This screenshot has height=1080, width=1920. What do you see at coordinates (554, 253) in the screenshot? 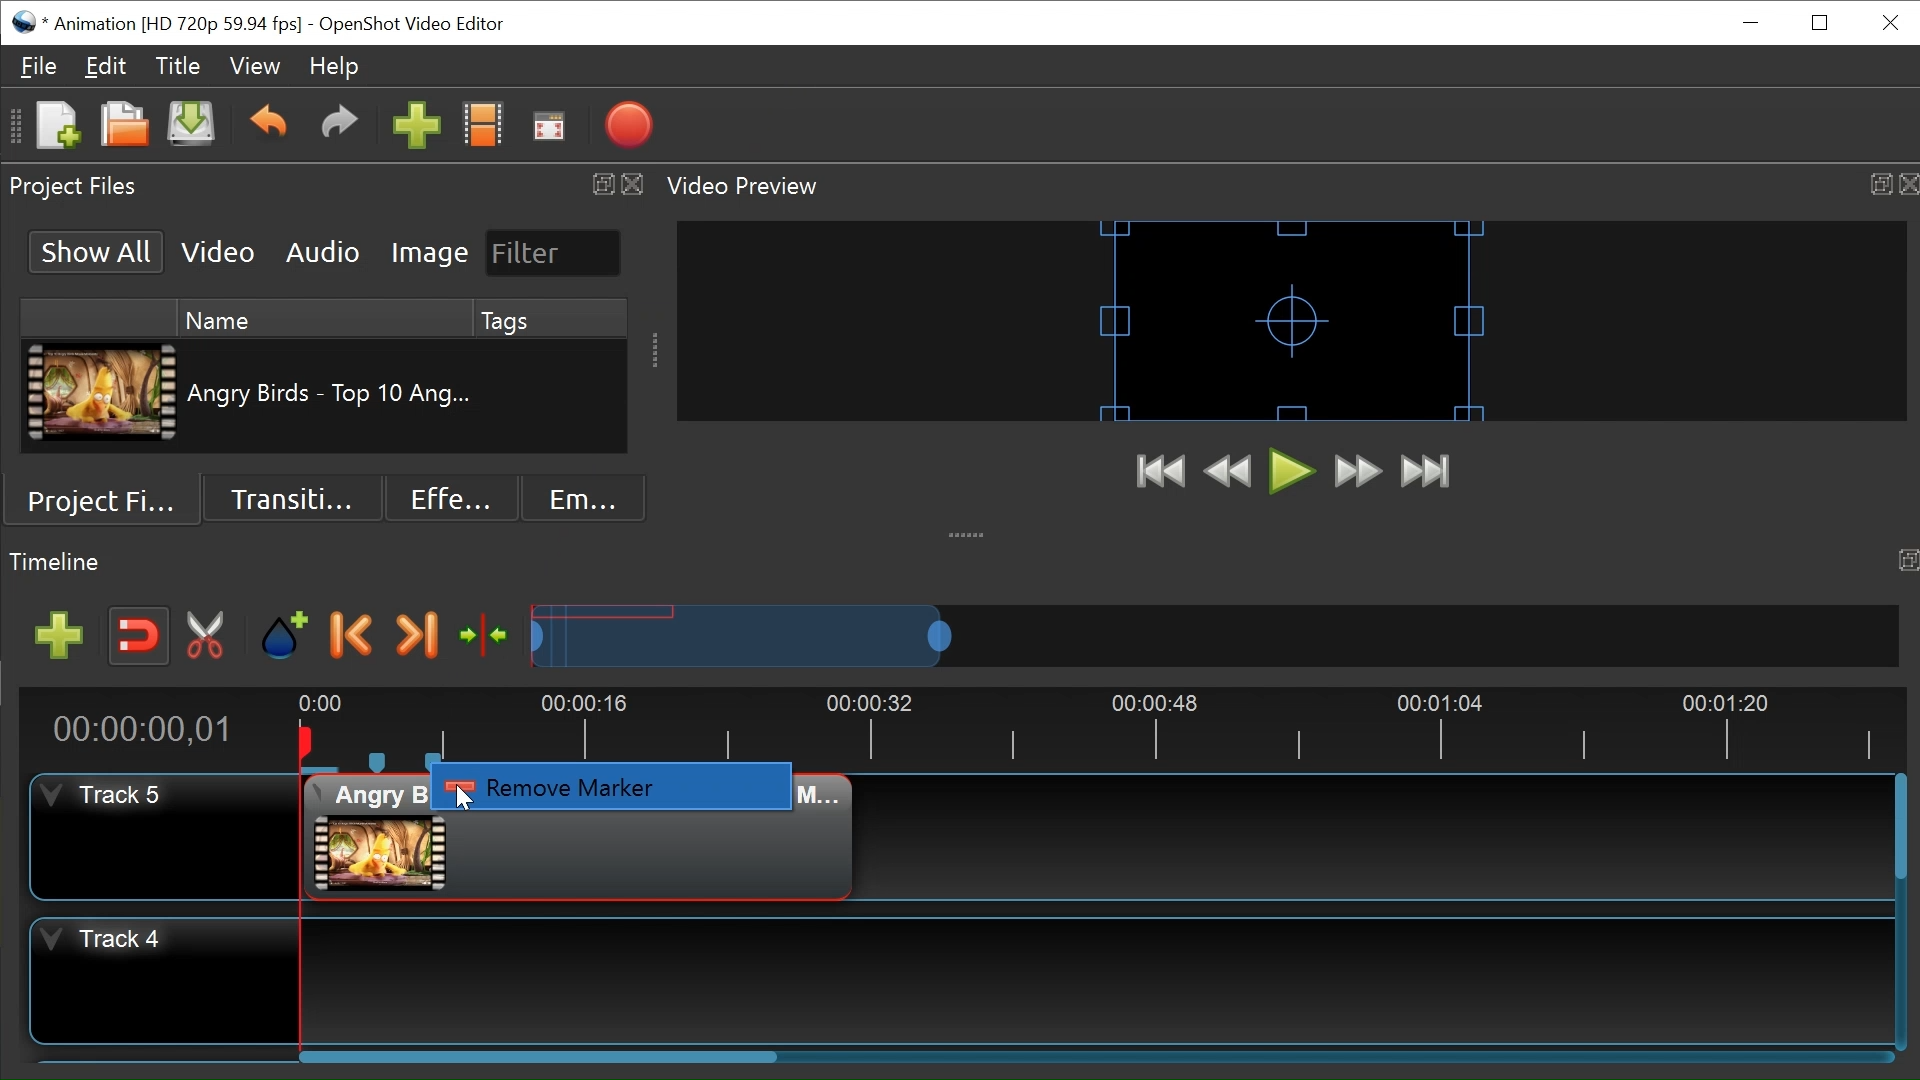
I see `Filter` at bounding box center [554, 253].